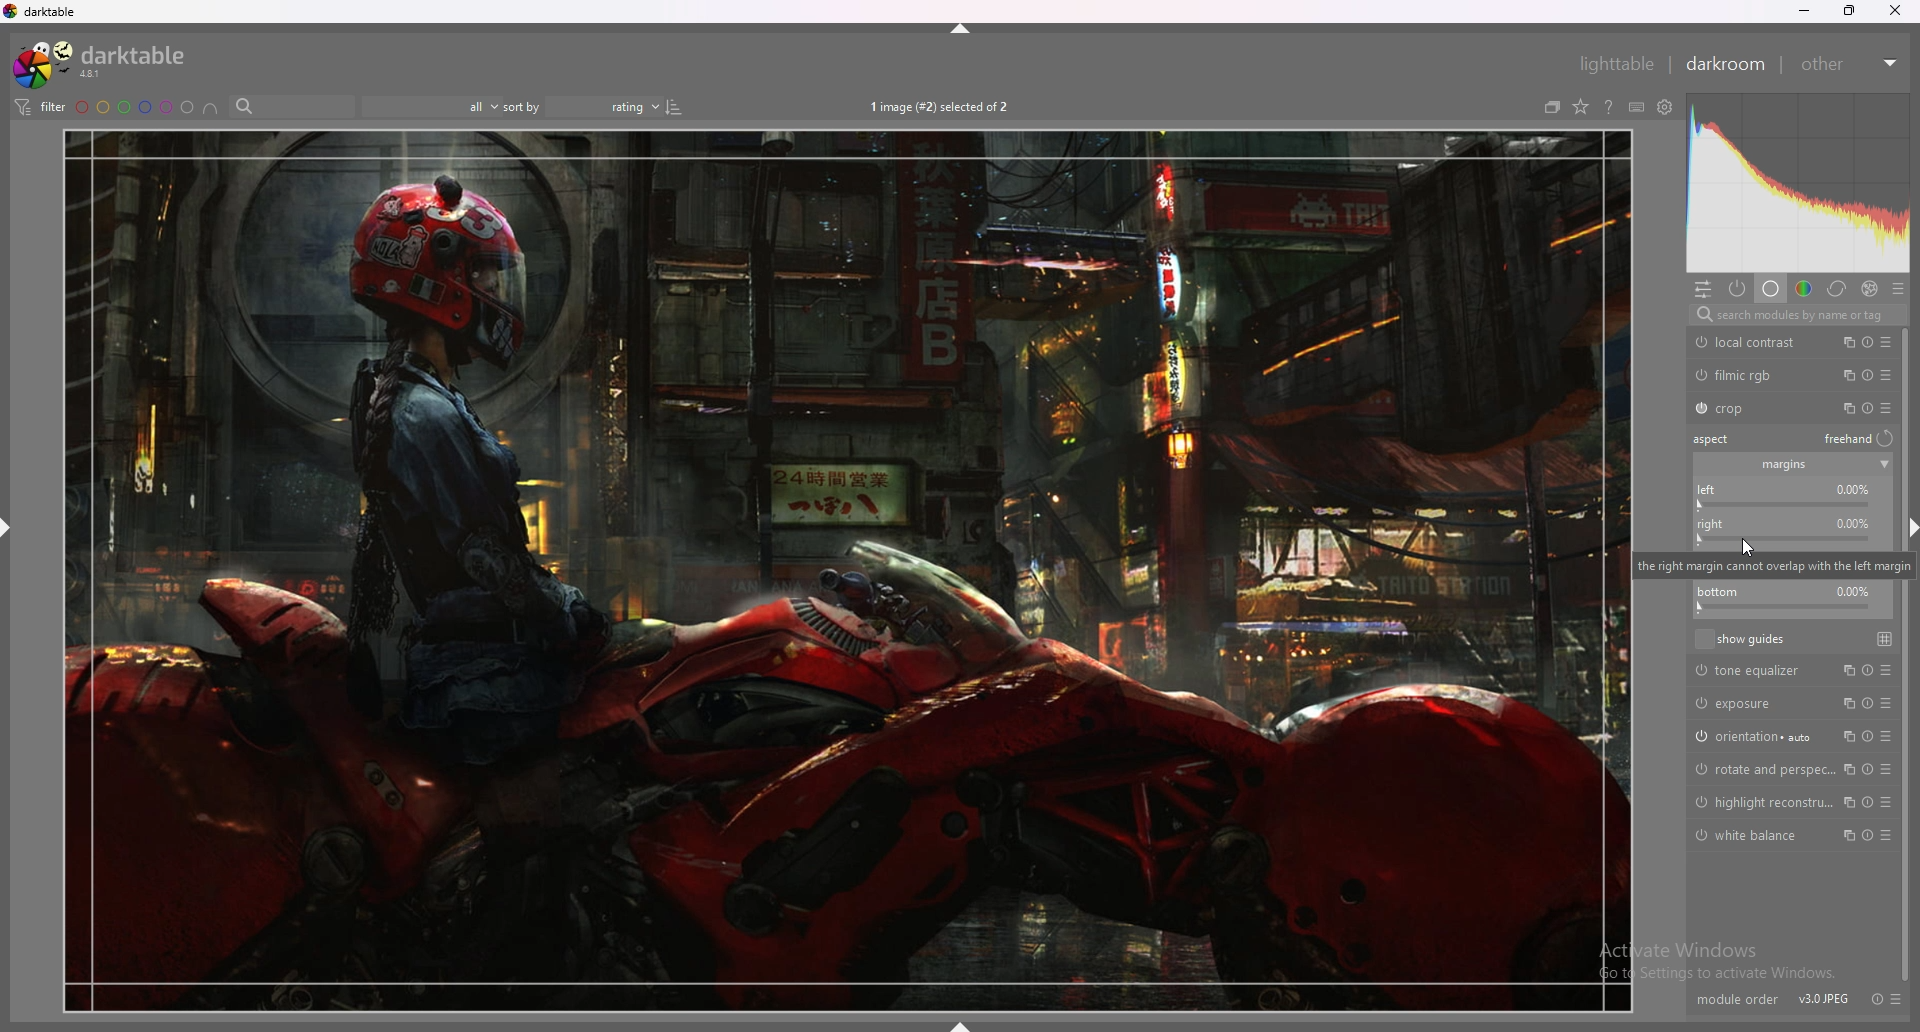  I want to click on Sort order, so click(616, 106).